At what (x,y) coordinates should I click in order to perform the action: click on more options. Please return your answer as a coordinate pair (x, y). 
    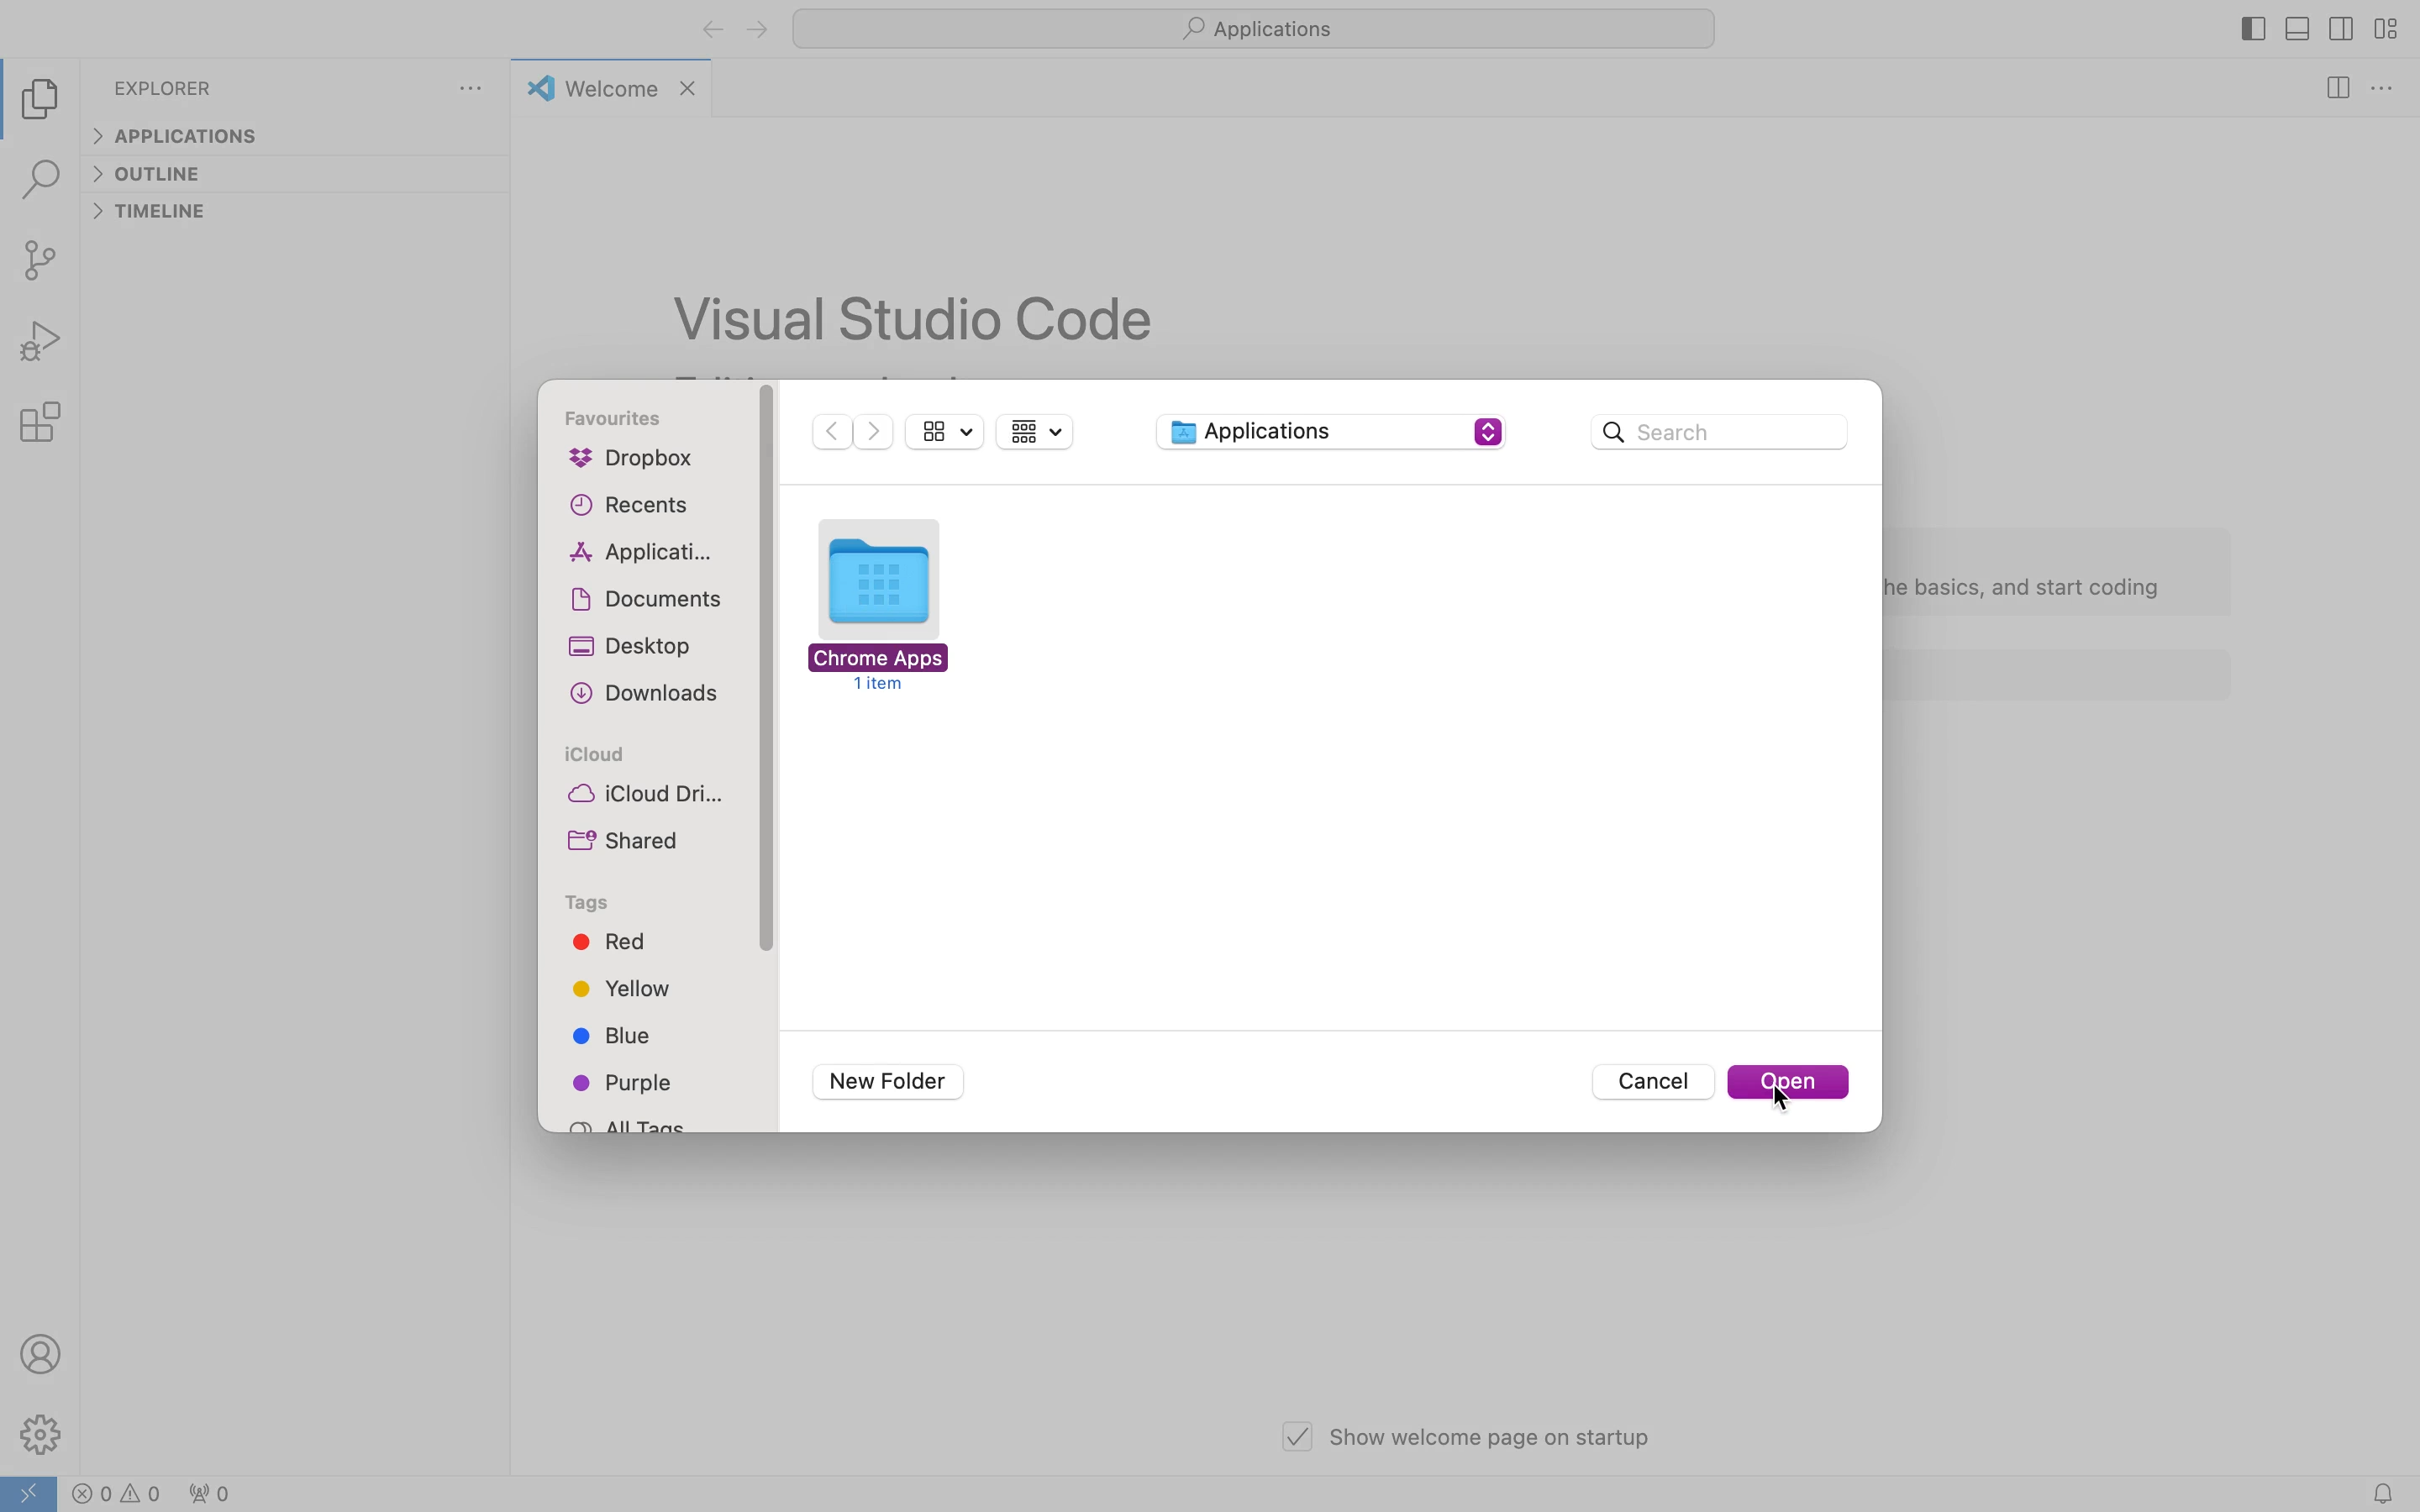
    Looking at the image, I should click on (2381, 92).